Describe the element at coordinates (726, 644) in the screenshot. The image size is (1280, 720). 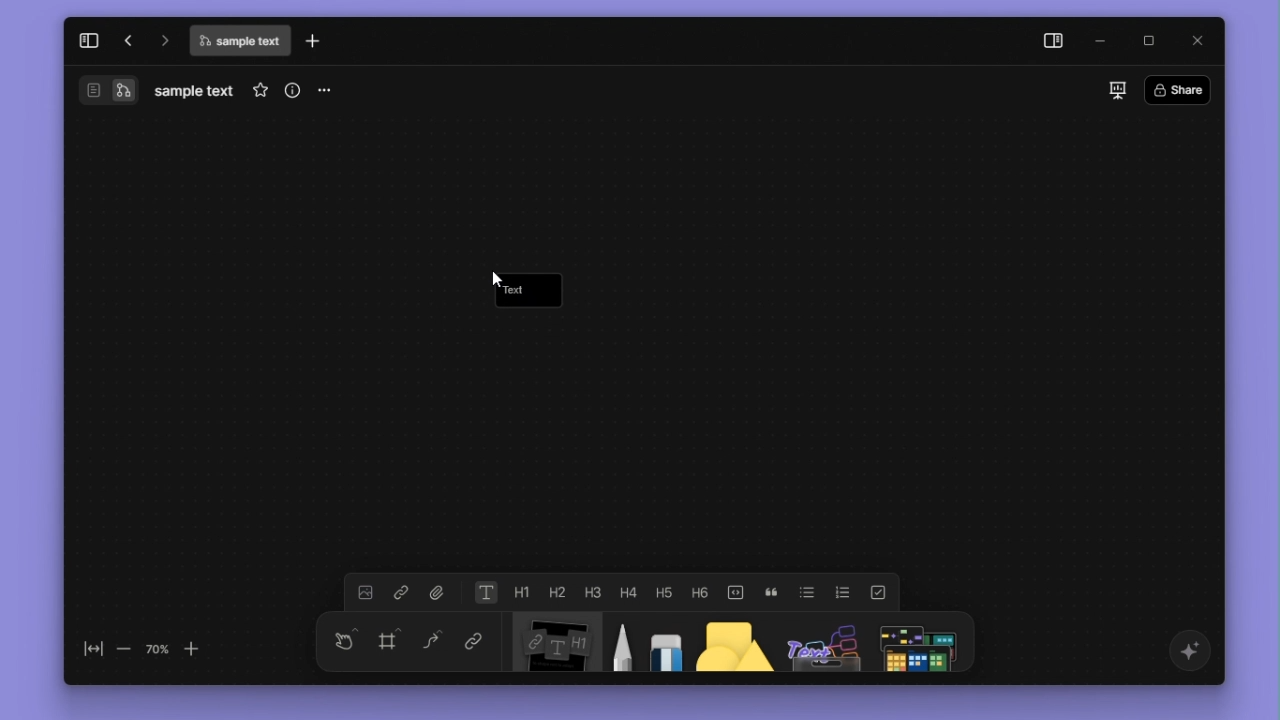
I see `shape` at that location.